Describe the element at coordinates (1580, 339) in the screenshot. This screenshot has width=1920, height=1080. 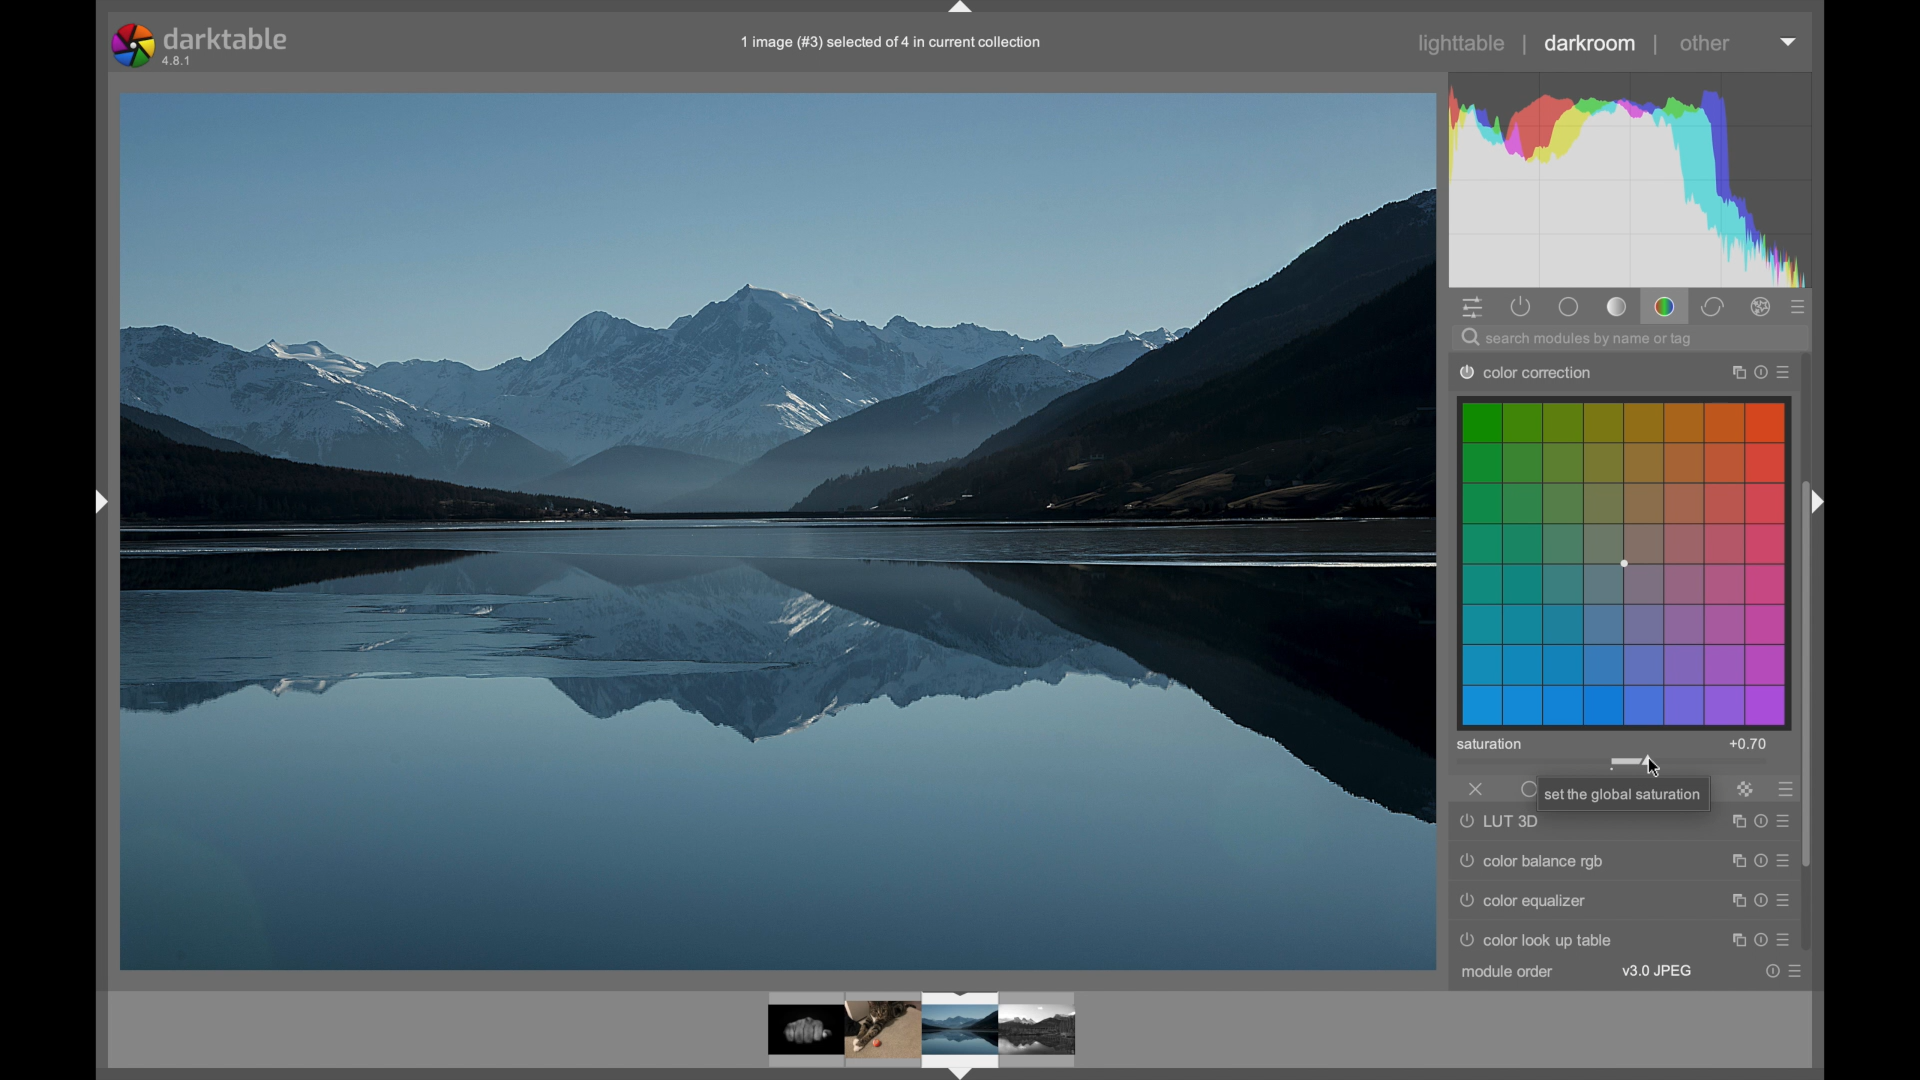
I see `search` at that location.